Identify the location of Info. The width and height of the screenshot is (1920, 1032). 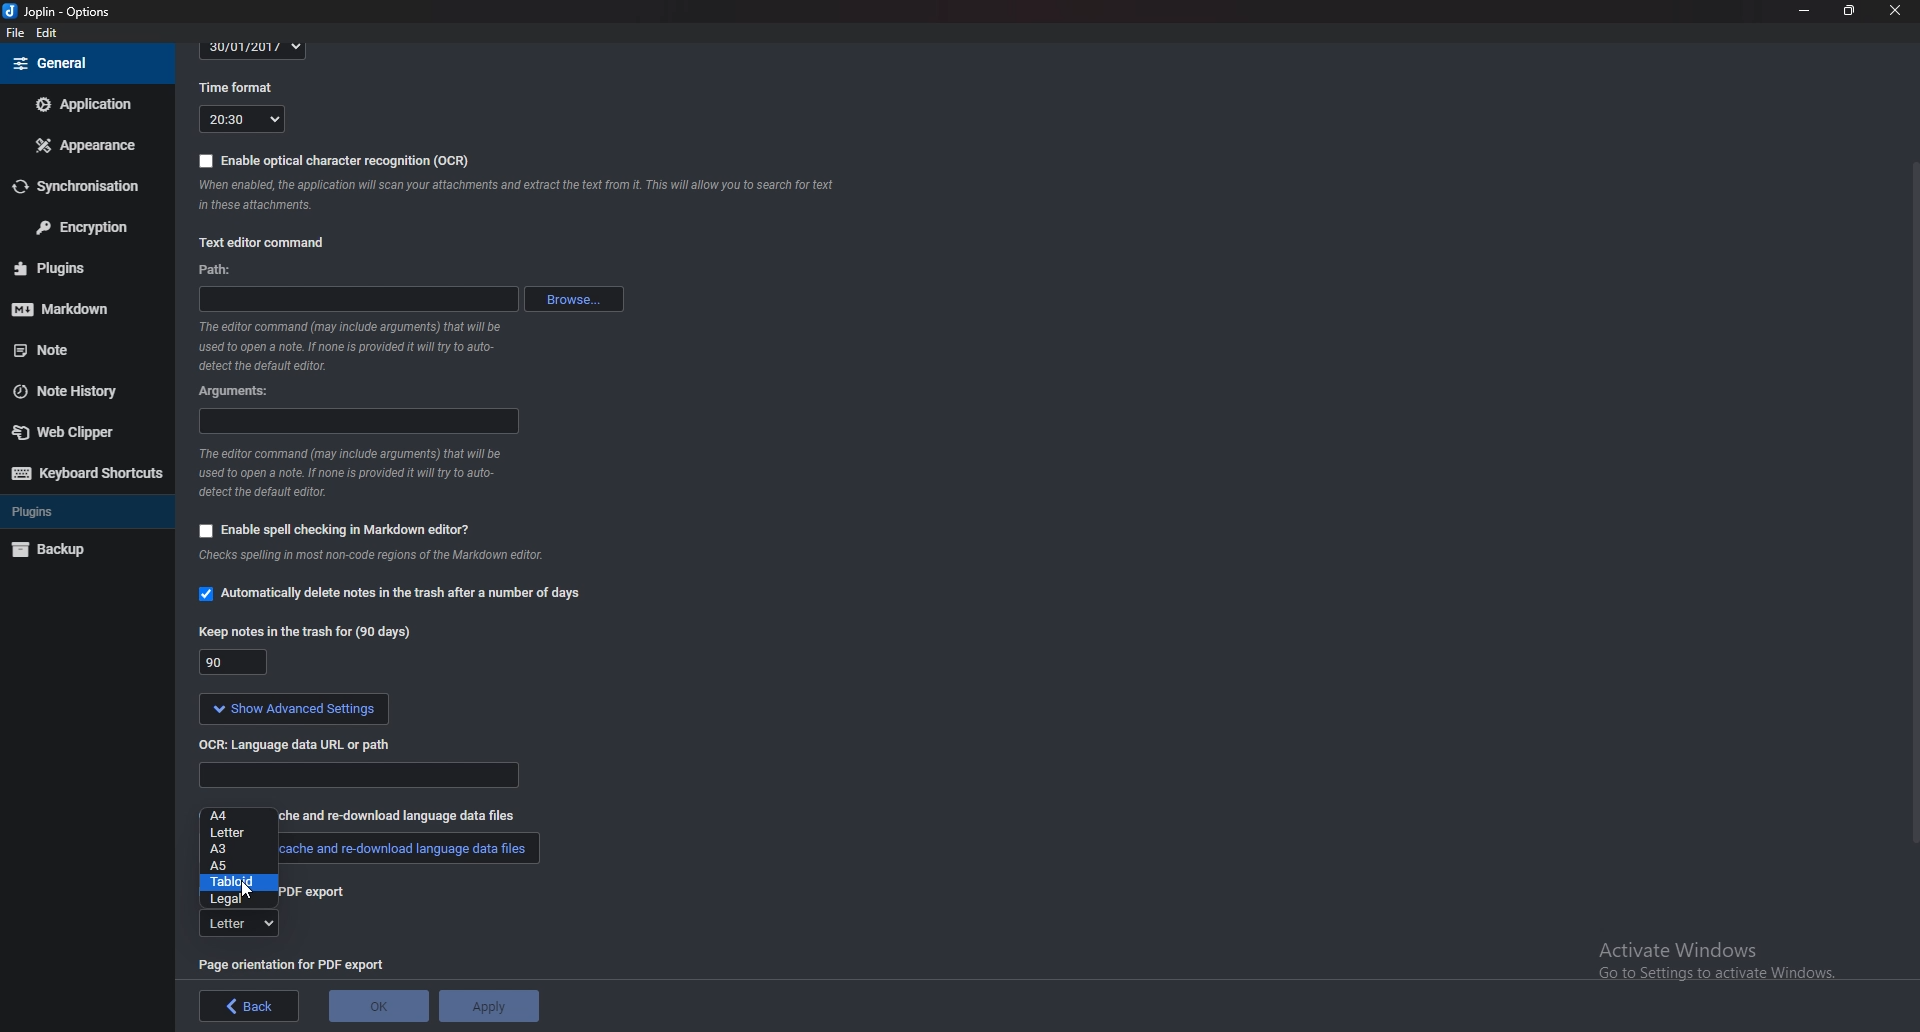
(386, 558).